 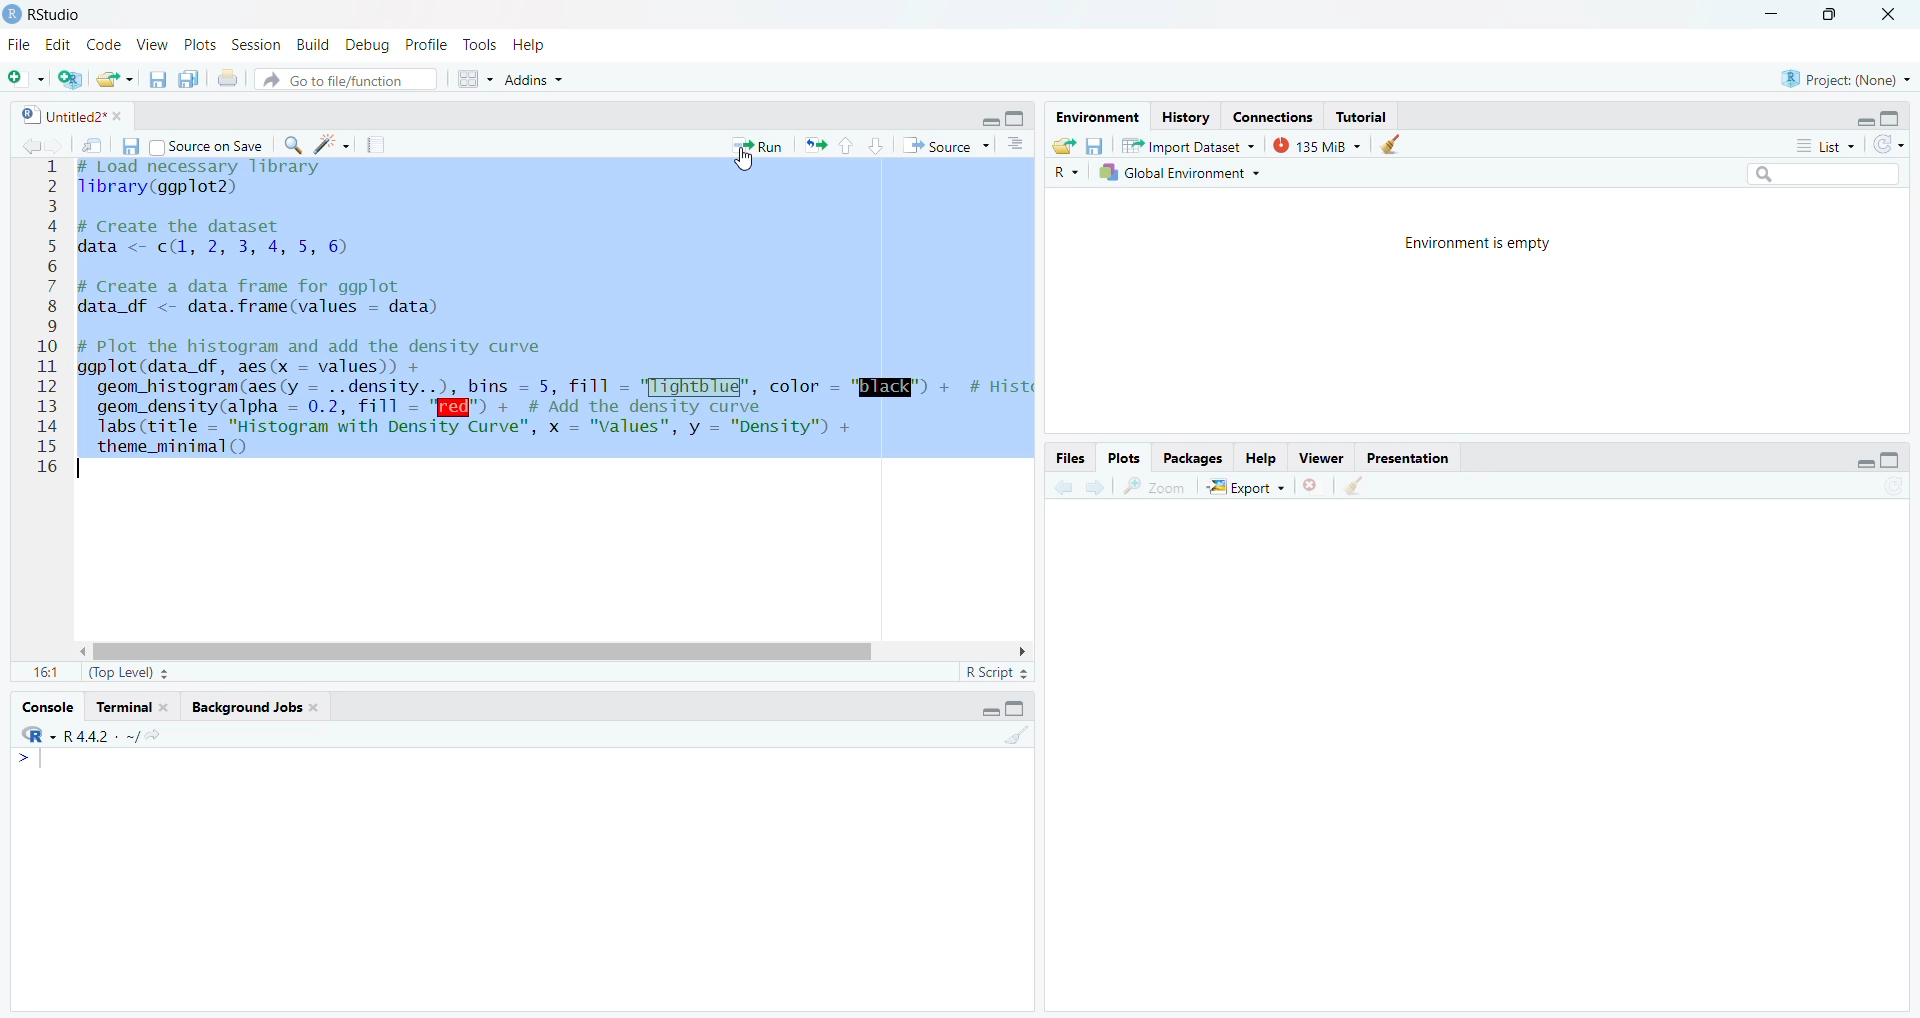 I want to click on Console, so click(x=47, y=705).